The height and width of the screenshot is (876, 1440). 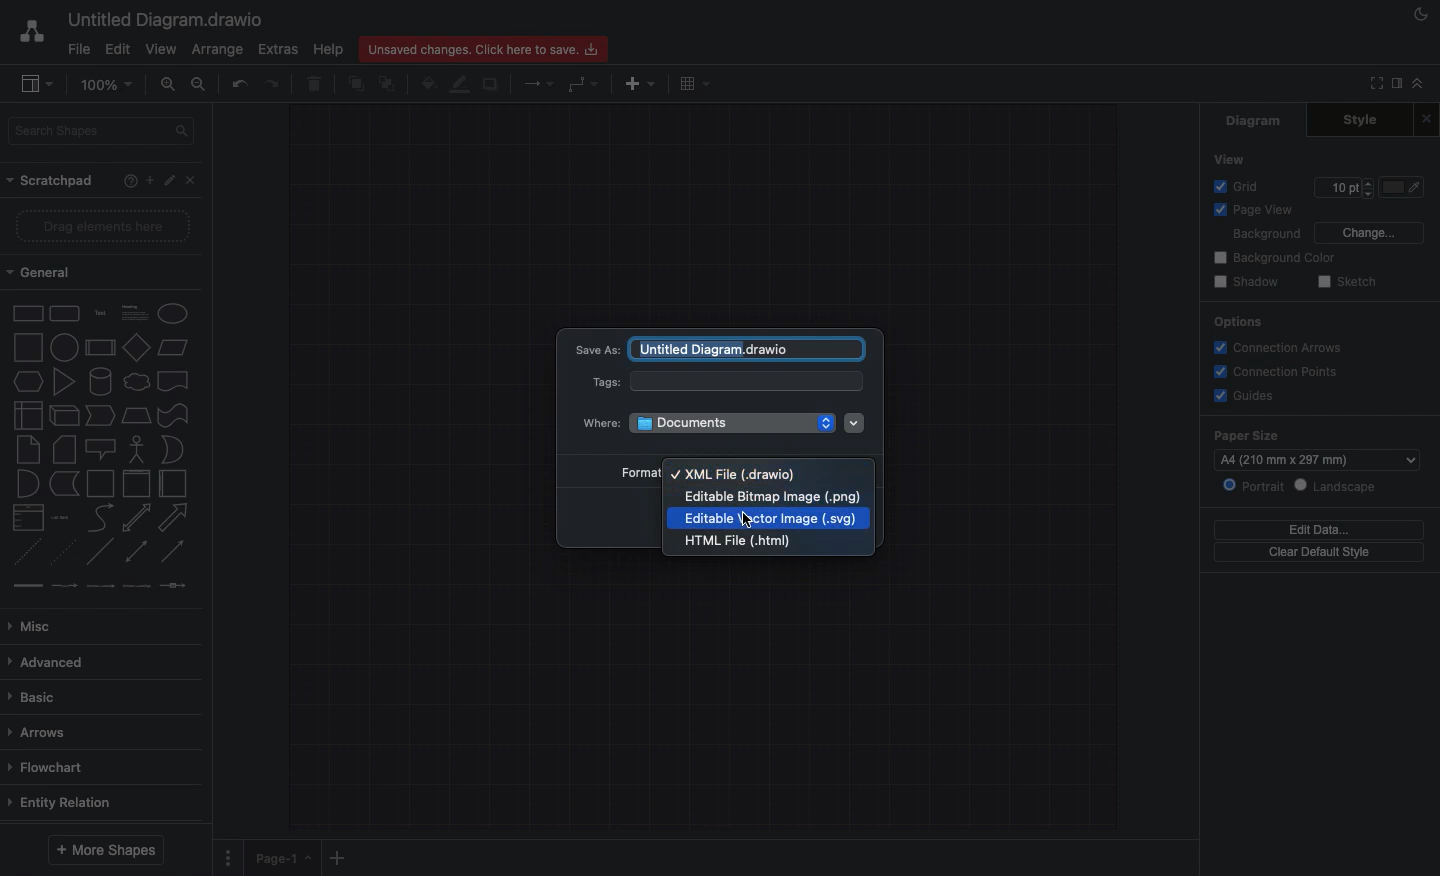 What do you see at coordinates (1239, 322) in the screenshot?
I see `Options` at bounding box center [1239, 322].